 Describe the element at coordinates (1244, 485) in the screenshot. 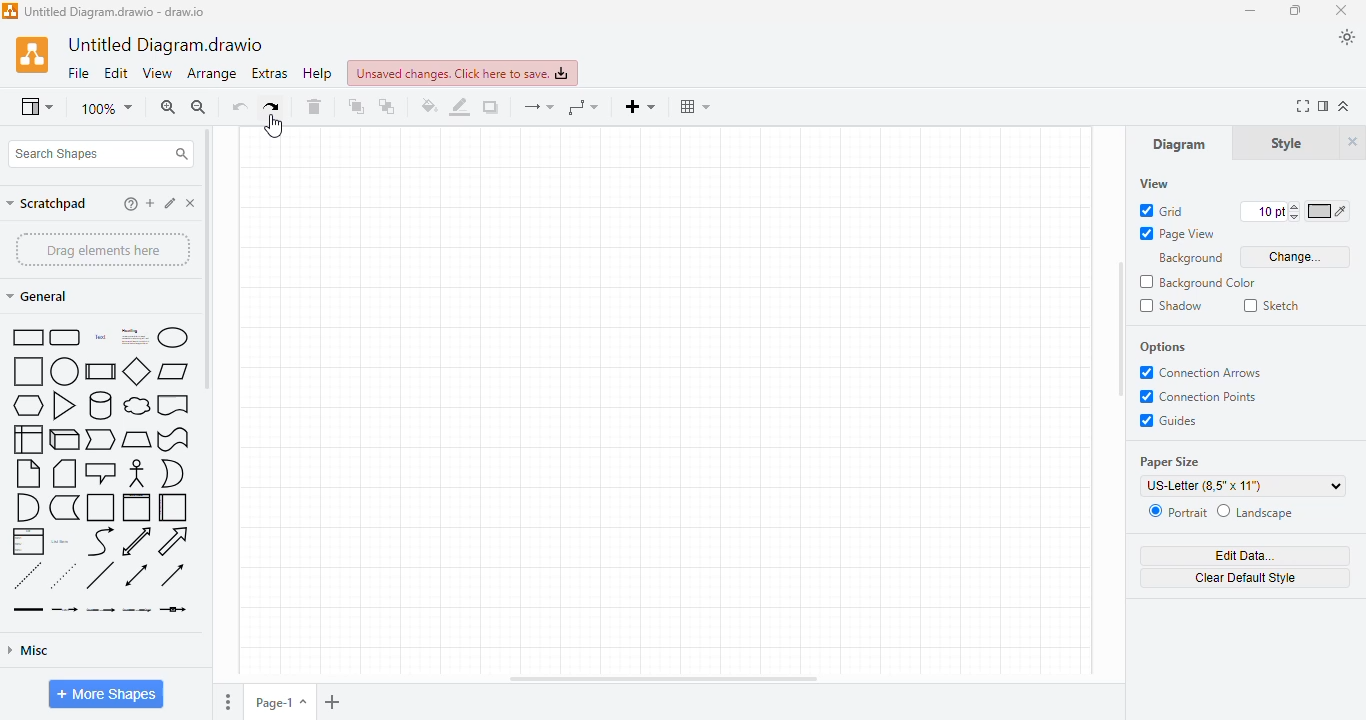

I see `US-letter(8.5"x11")` at that location.